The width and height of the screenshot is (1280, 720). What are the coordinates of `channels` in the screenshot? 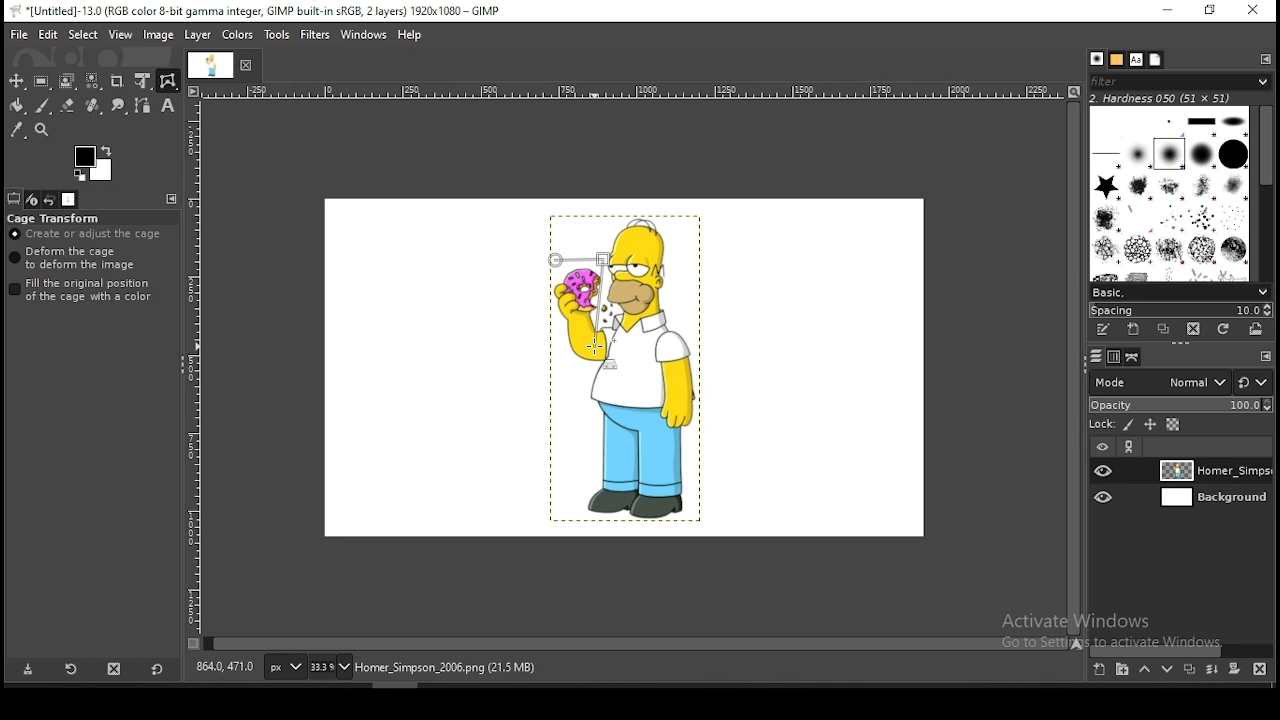 It's located at (1112, 356).